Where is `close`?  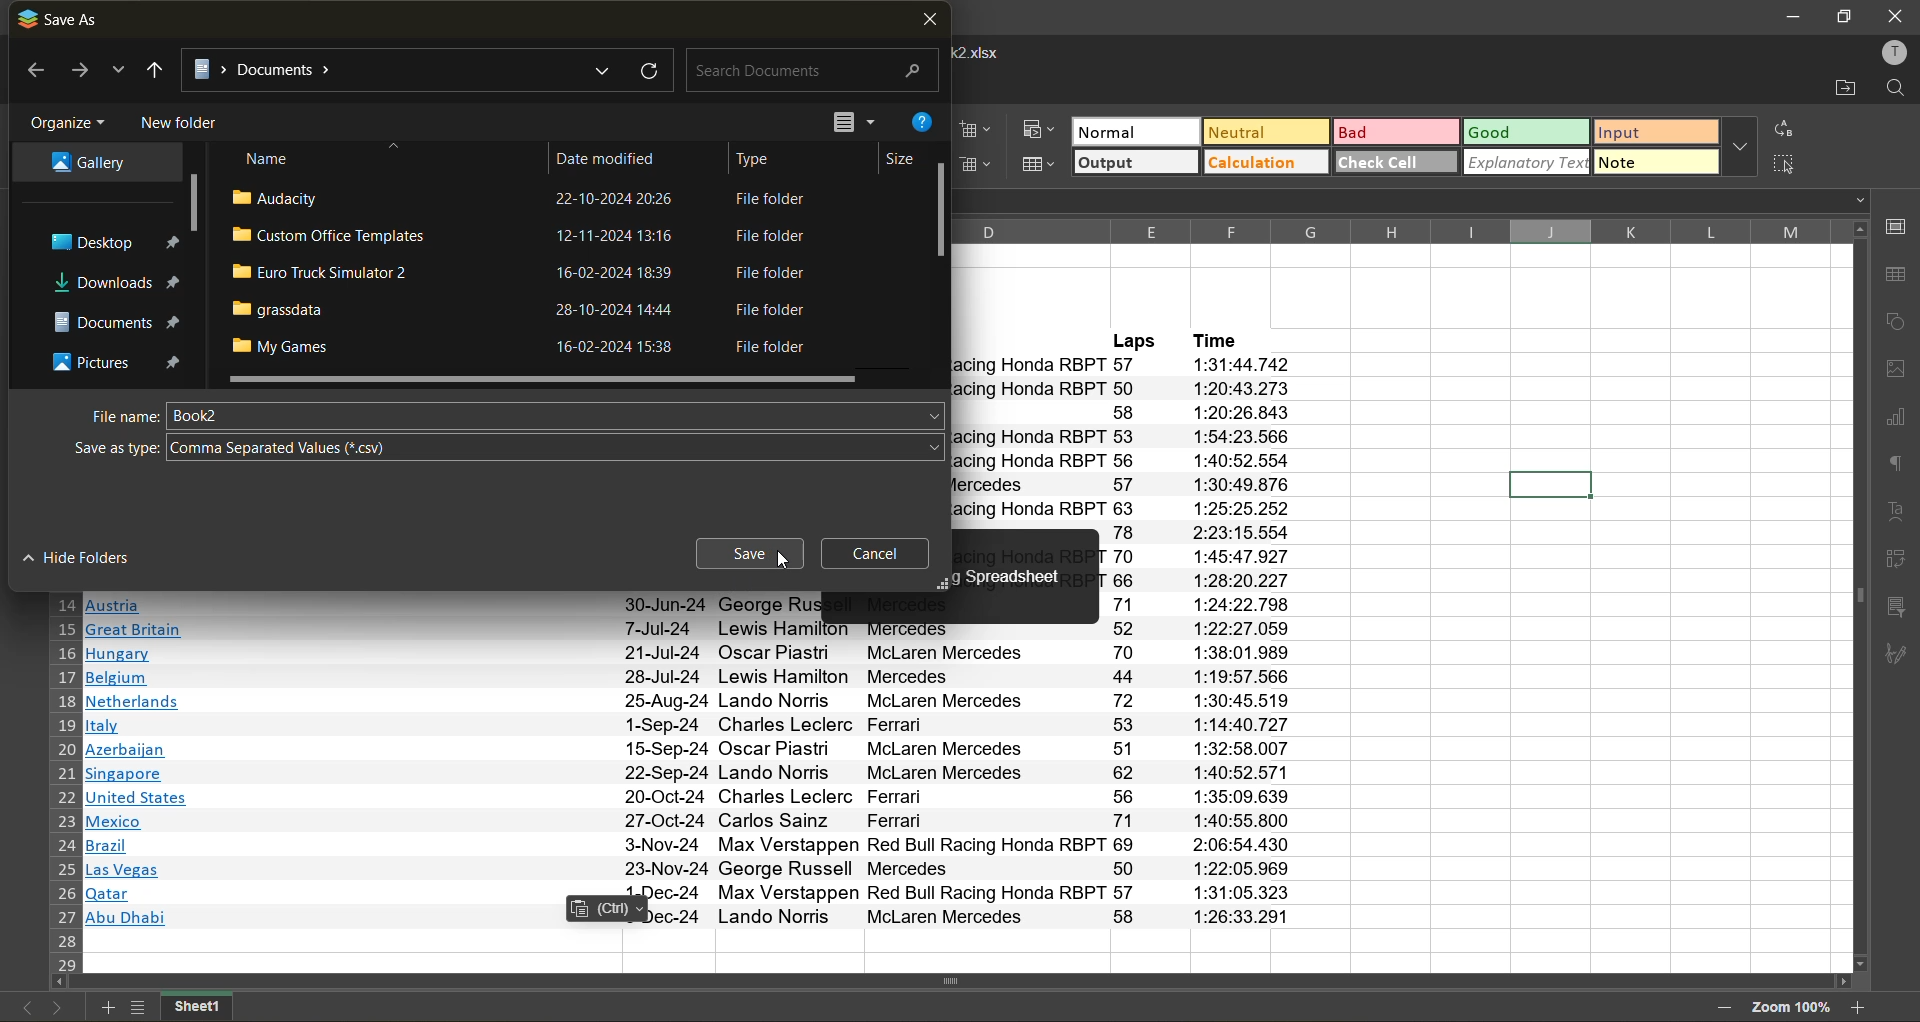 close is located at coordinates (1896, 15).